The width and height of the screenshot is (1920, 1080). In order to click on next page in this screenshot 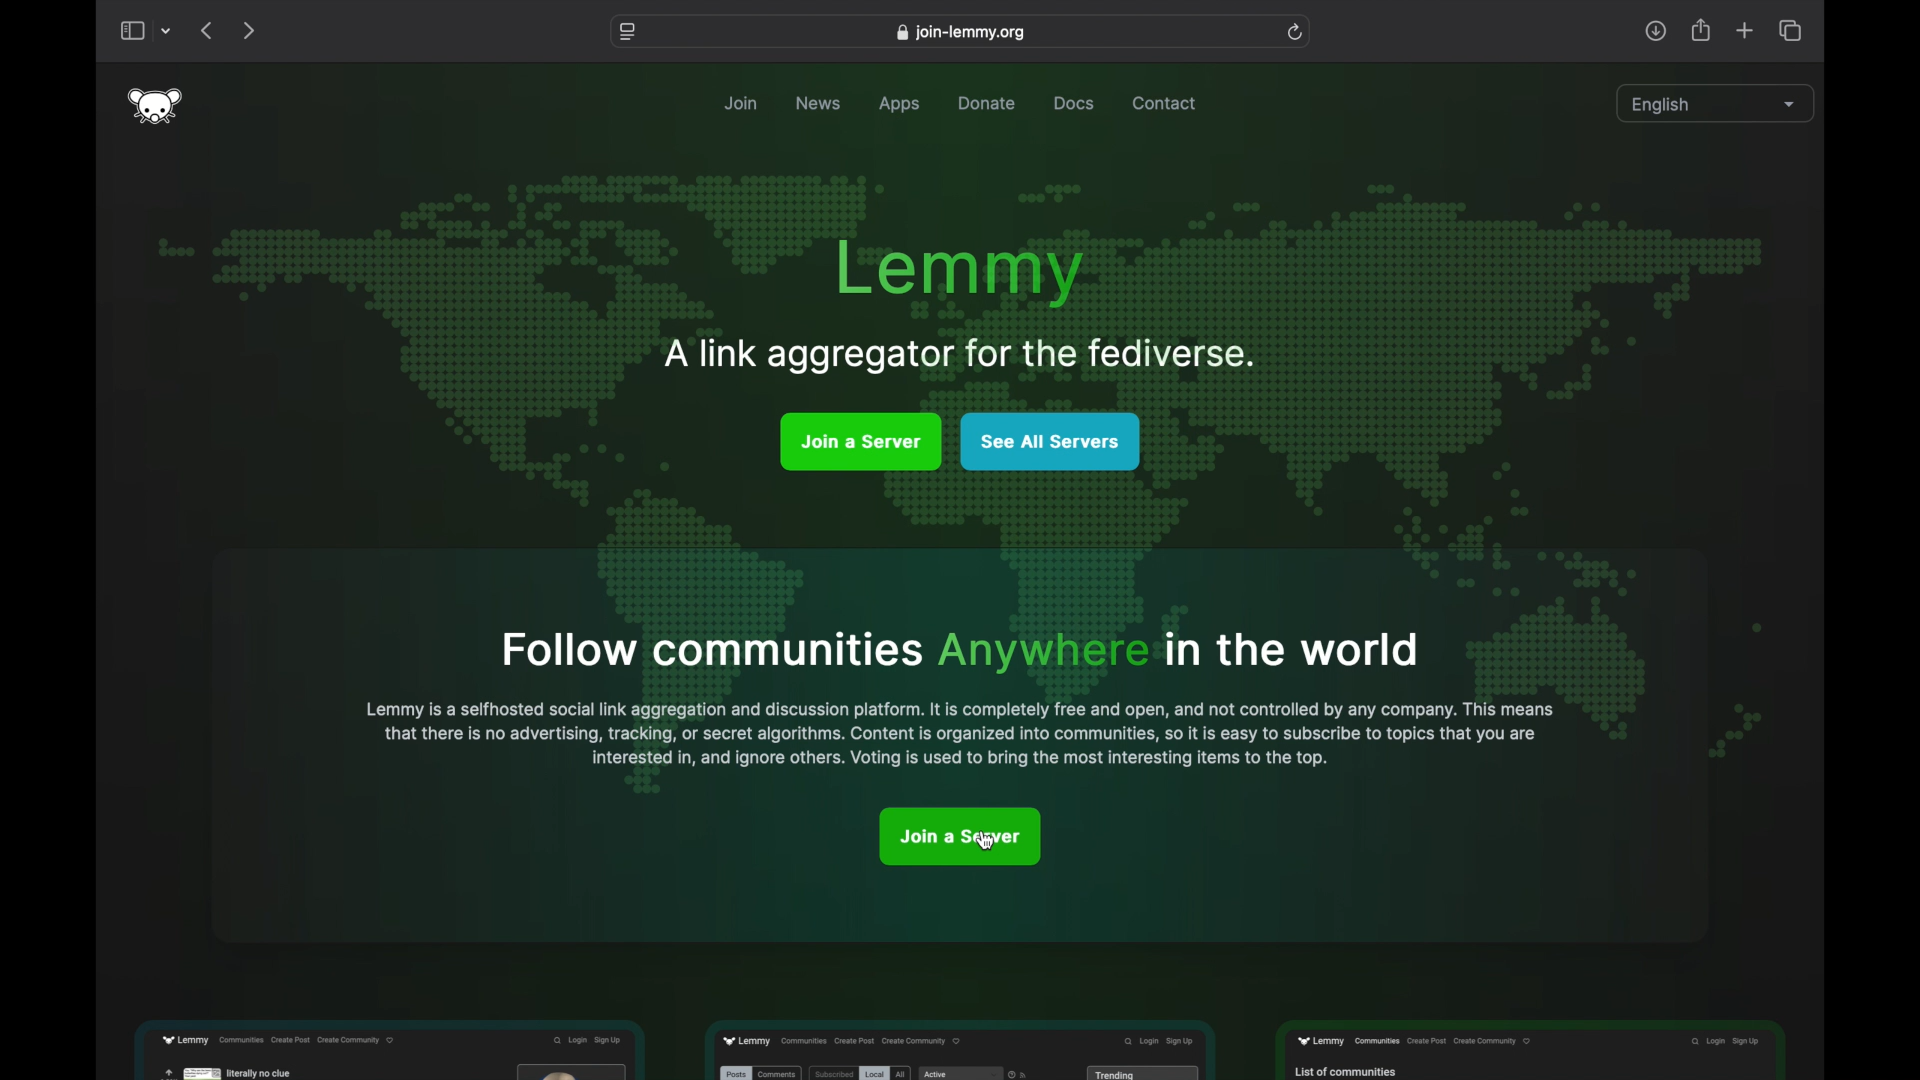, I will do `click(248, 32)`.